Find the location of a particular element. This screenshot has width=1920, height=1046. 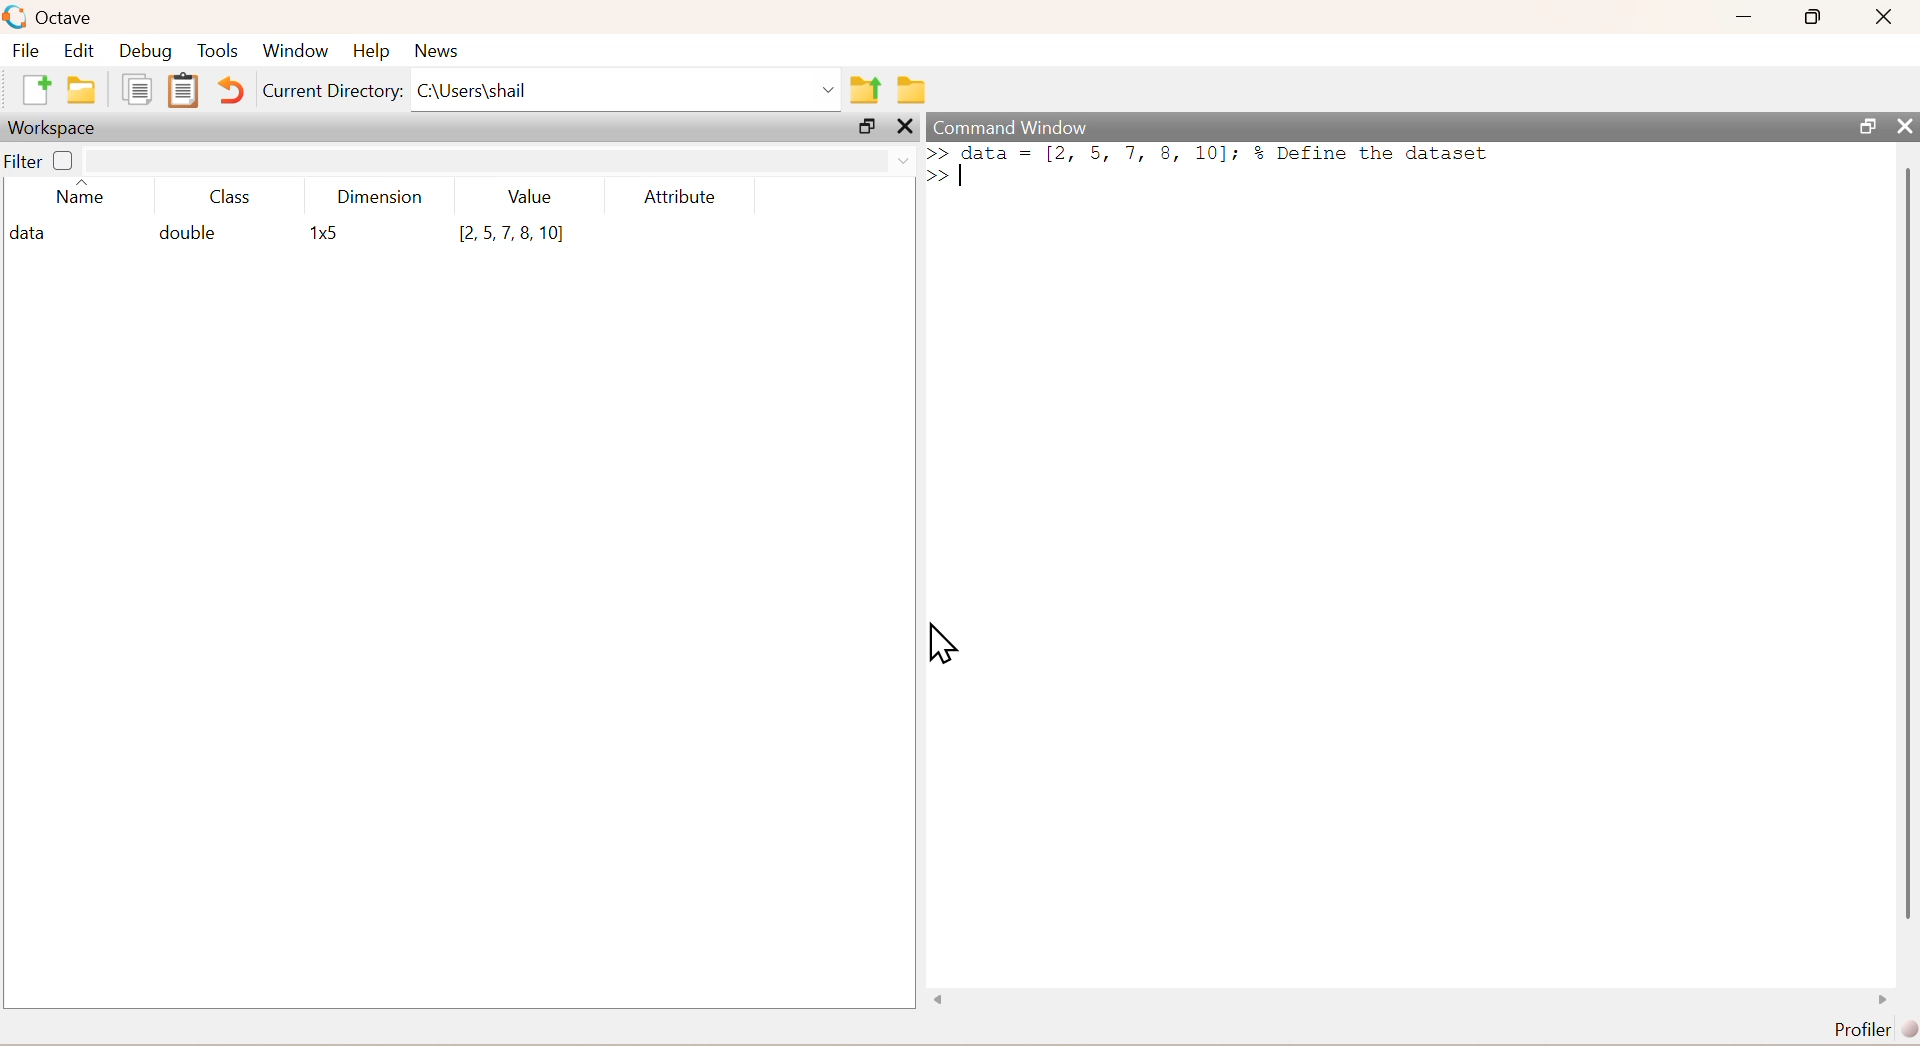

Current Directory: is located at coordinates (333, 92).